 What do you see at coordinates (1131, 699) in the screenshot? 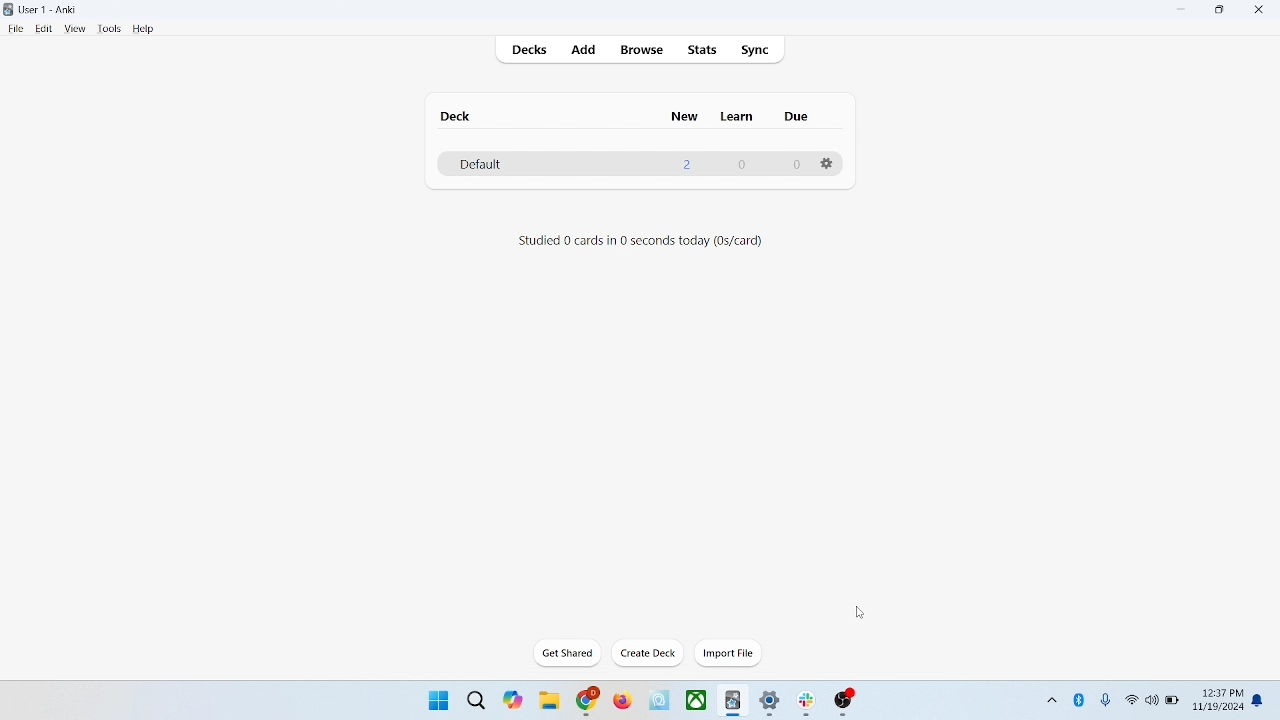
I see `wifi` at bounding box center [1131, 699].